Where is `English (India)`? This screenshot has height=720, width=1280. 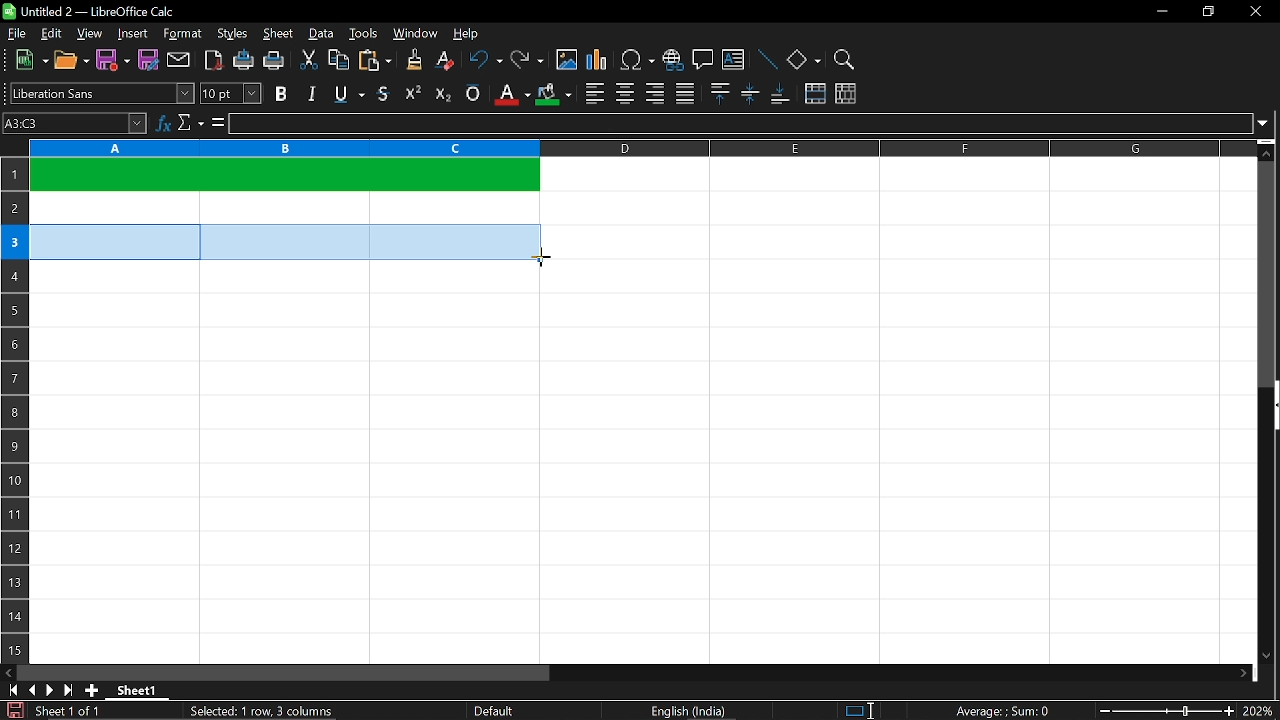
English (India) is located at coordinates (690, 711).